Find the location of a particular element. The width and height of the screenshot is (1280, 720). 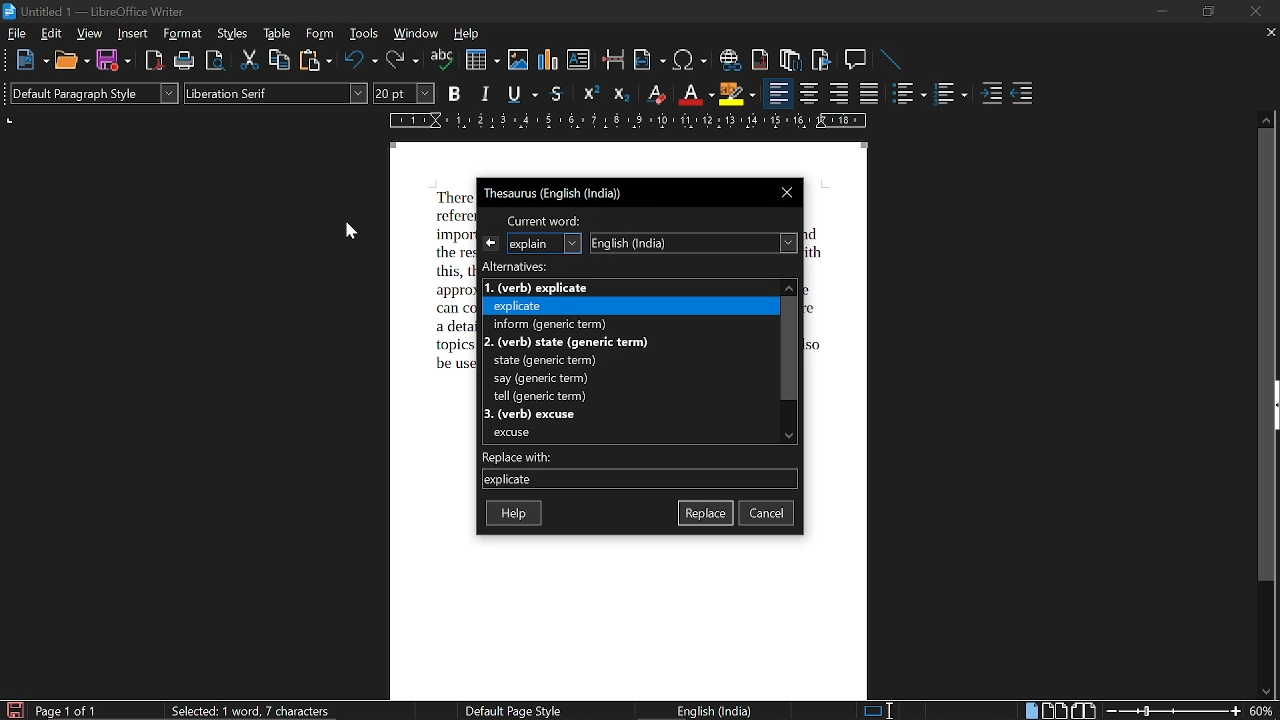

single page view is located at coordinates (1030, 711).